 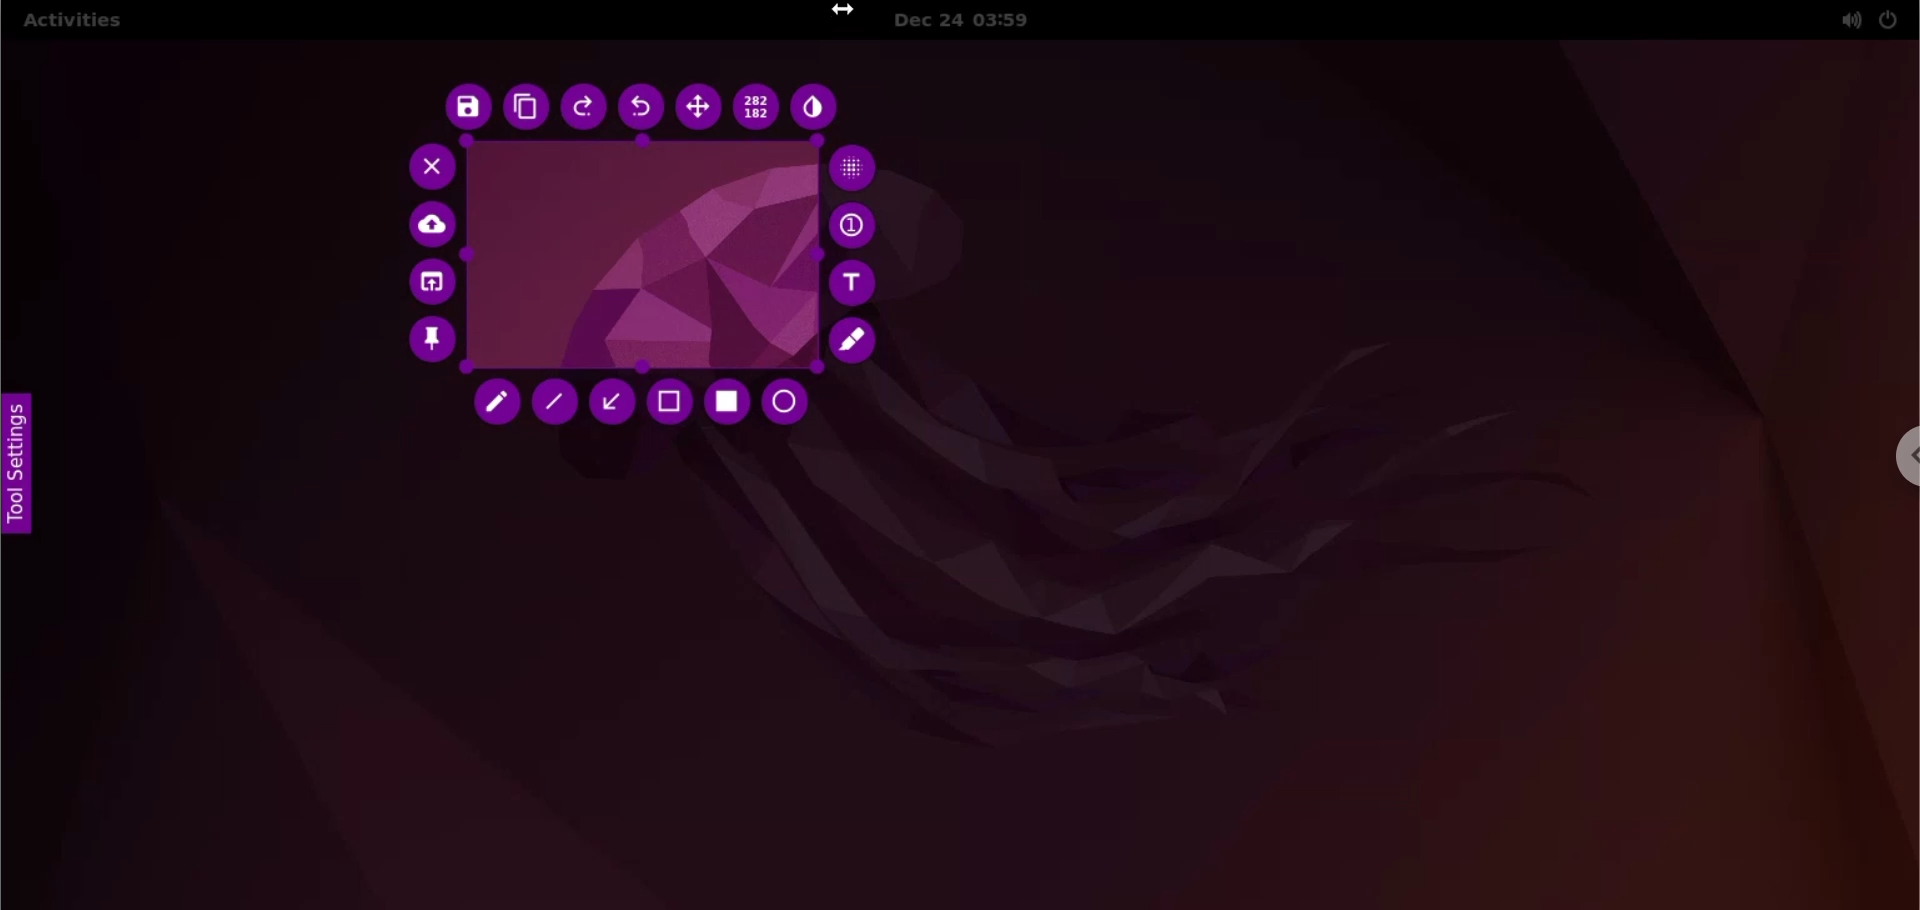 What do you see at coordinates (859, 224) in the screenshot?
I see `auto increment` at bounding box center [859, 224].